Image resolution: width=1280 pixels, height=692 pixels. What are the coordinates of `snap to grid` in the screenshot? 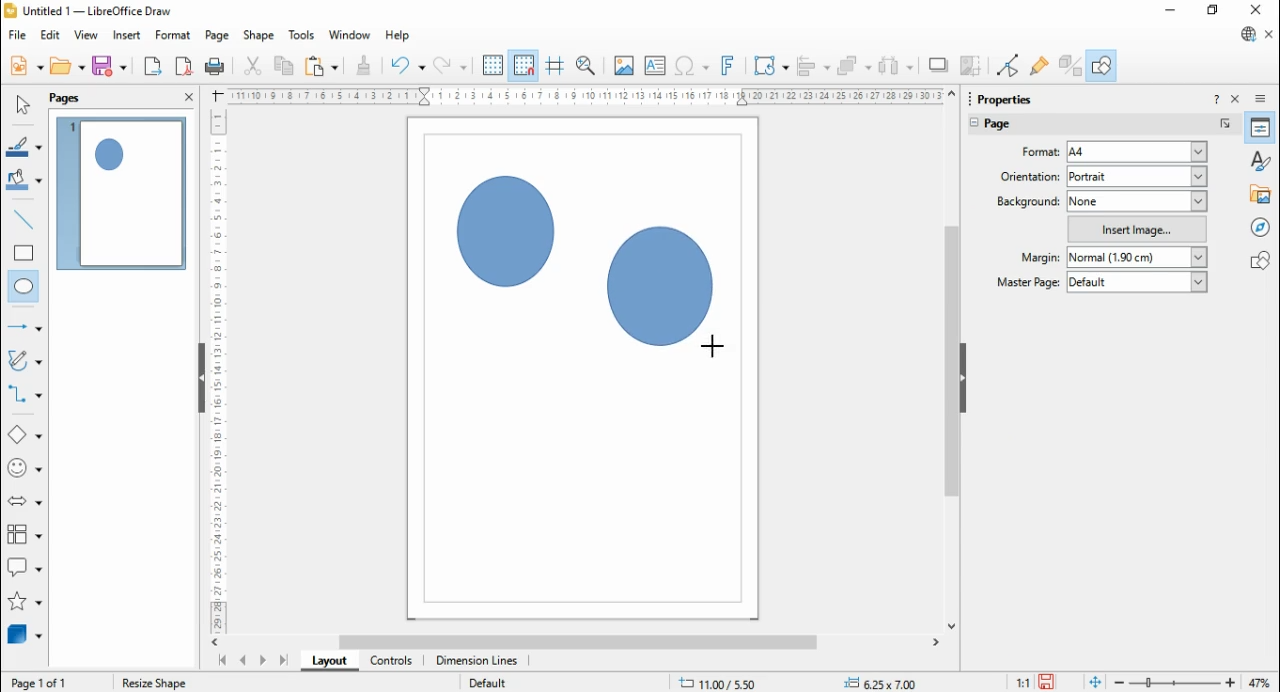 It's located at (525, 65).